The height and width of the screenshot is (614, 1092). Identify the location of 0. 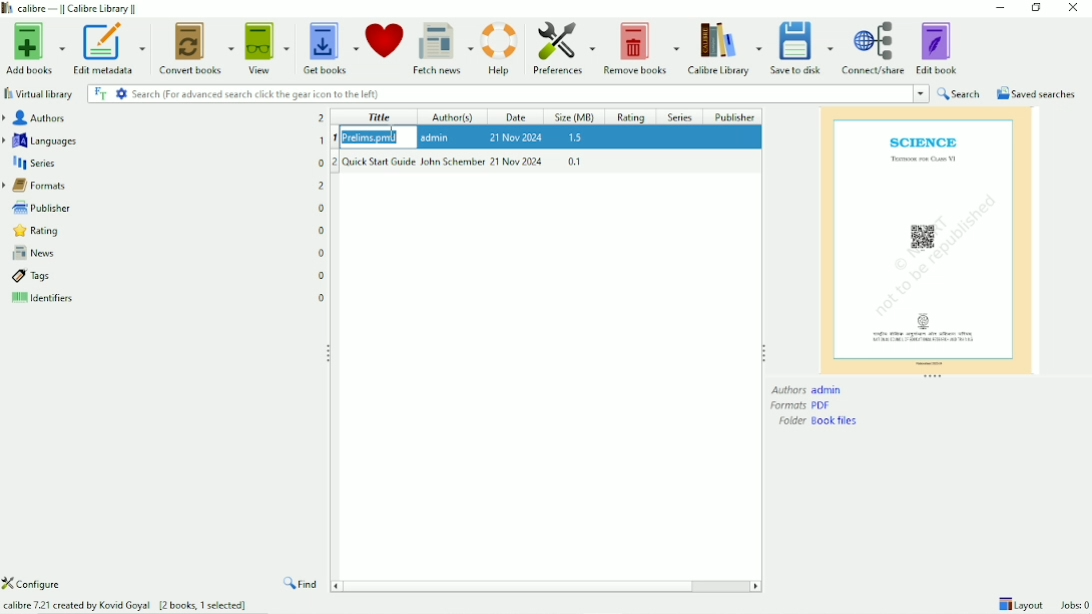
(322, 162).